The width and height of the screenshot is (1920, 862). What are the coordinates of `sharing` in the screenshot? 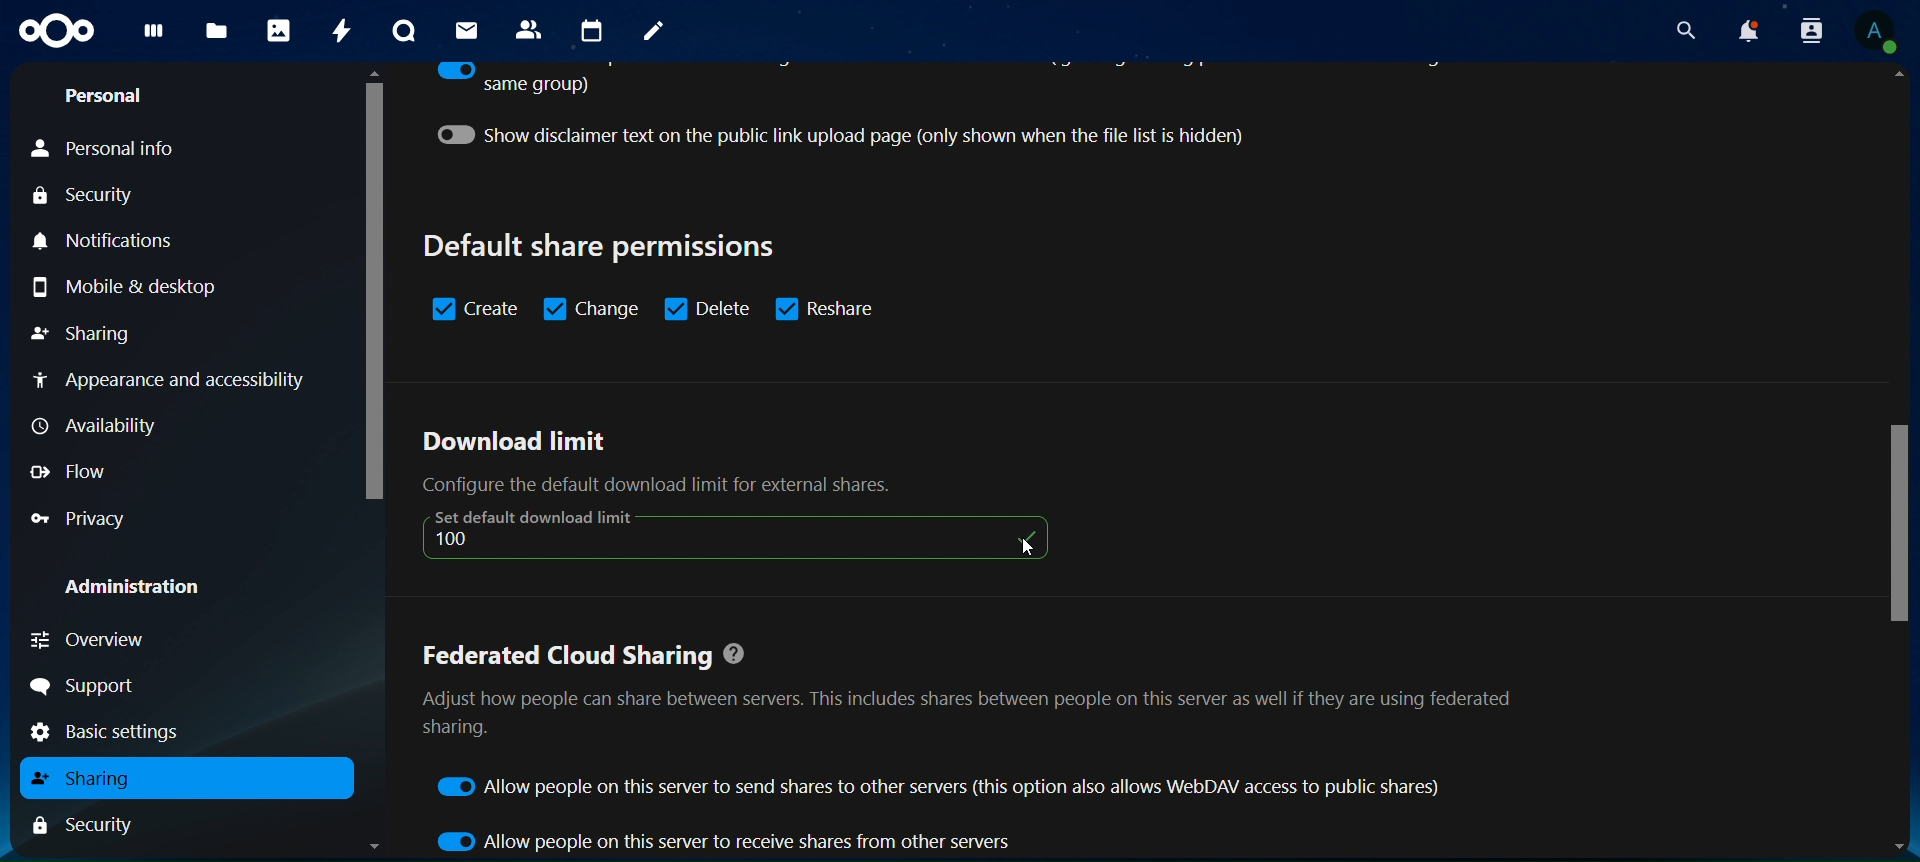 It's located at (84, 778).